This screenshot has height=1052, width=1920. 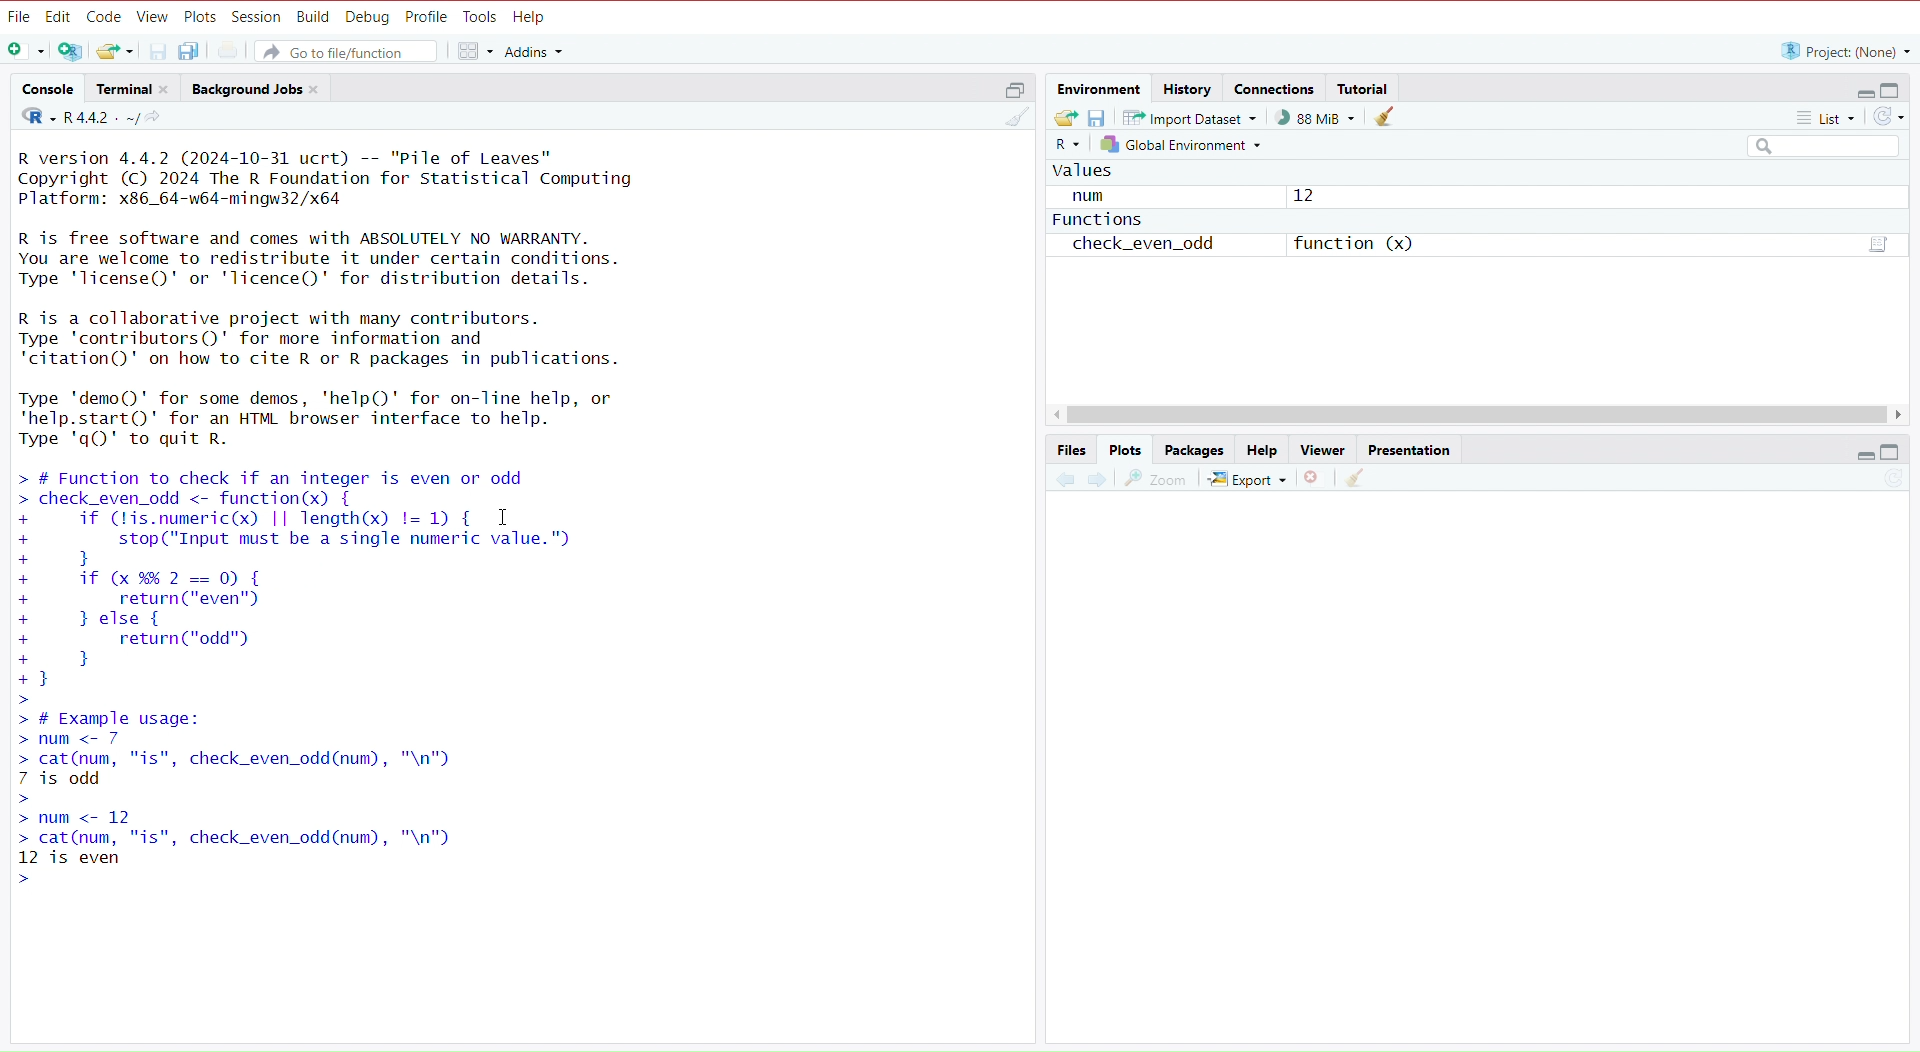 What do you see at coordinates (1065, 148) in the screenshot?
I see `R` at bounding box center [1065, 148].